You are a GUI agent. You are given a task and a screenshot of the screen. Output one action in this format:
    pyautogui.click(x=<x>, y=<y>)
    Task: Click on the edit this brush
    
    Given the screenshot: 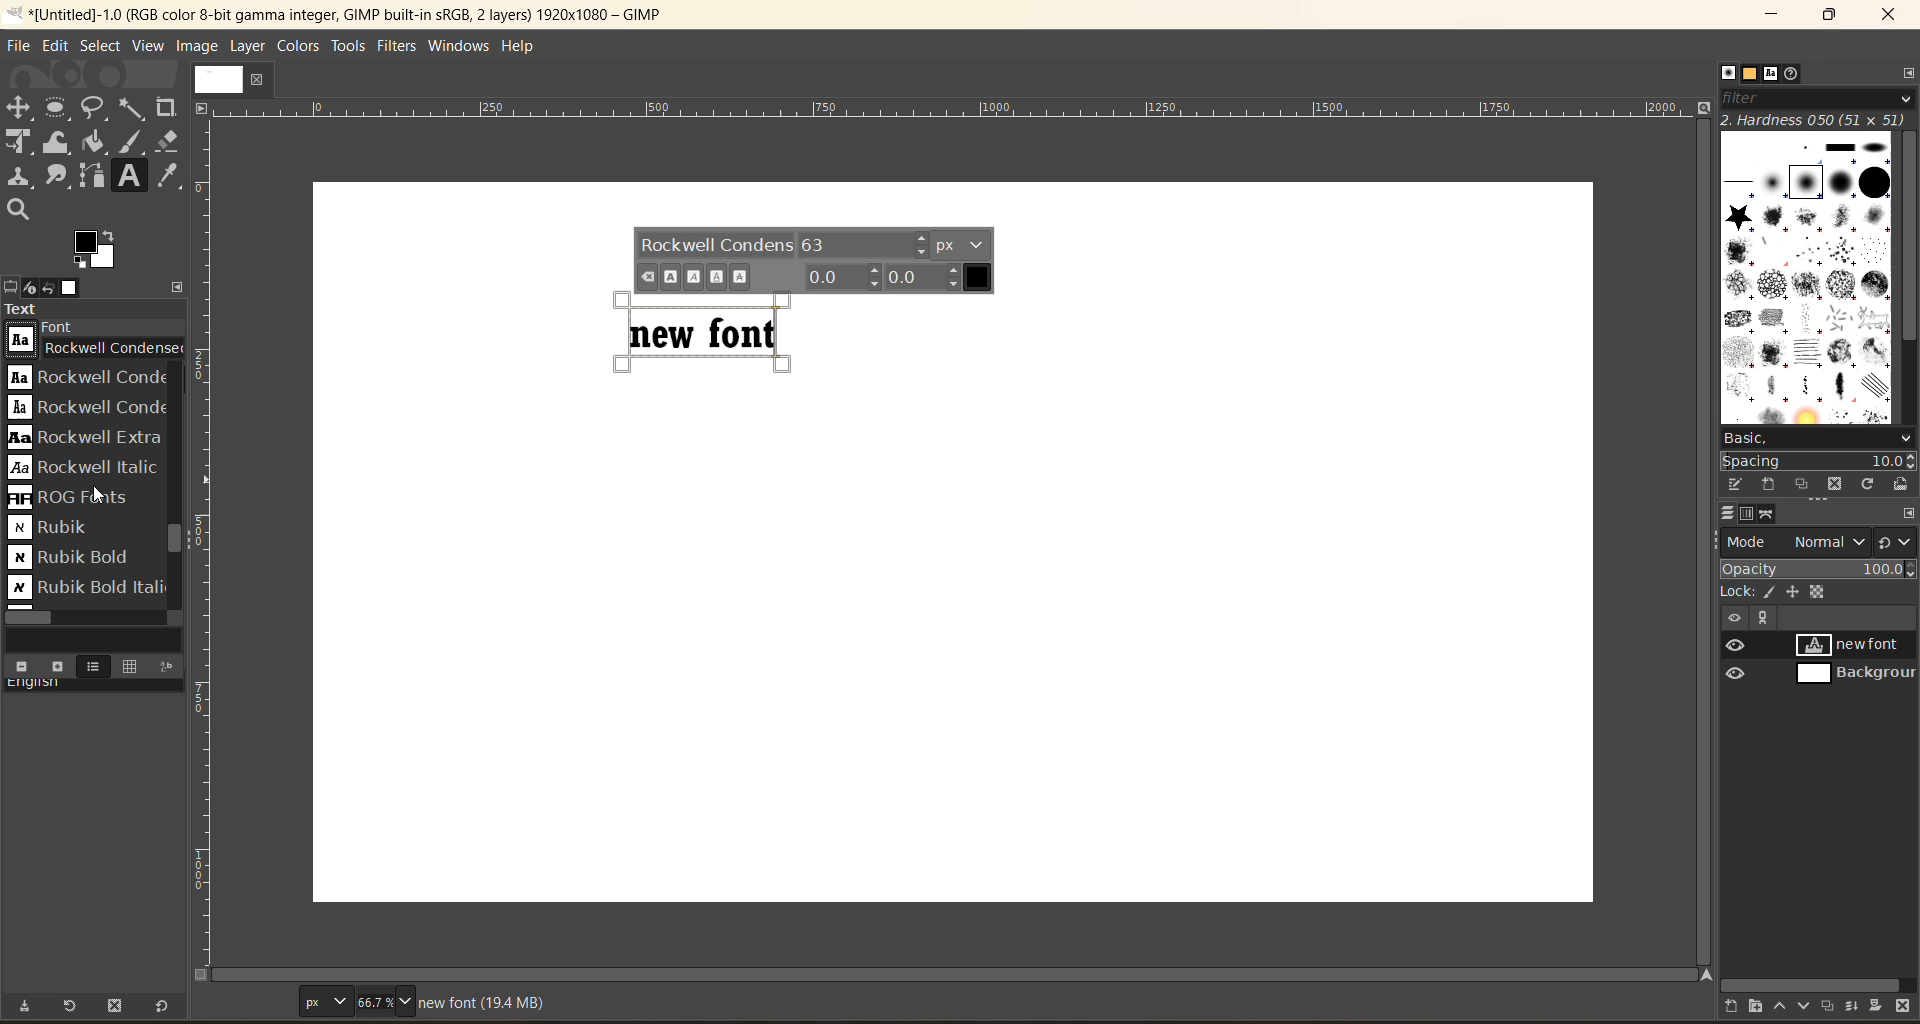 What is the action you would take?
    pyautogui.click(x=1735, y=484)
    